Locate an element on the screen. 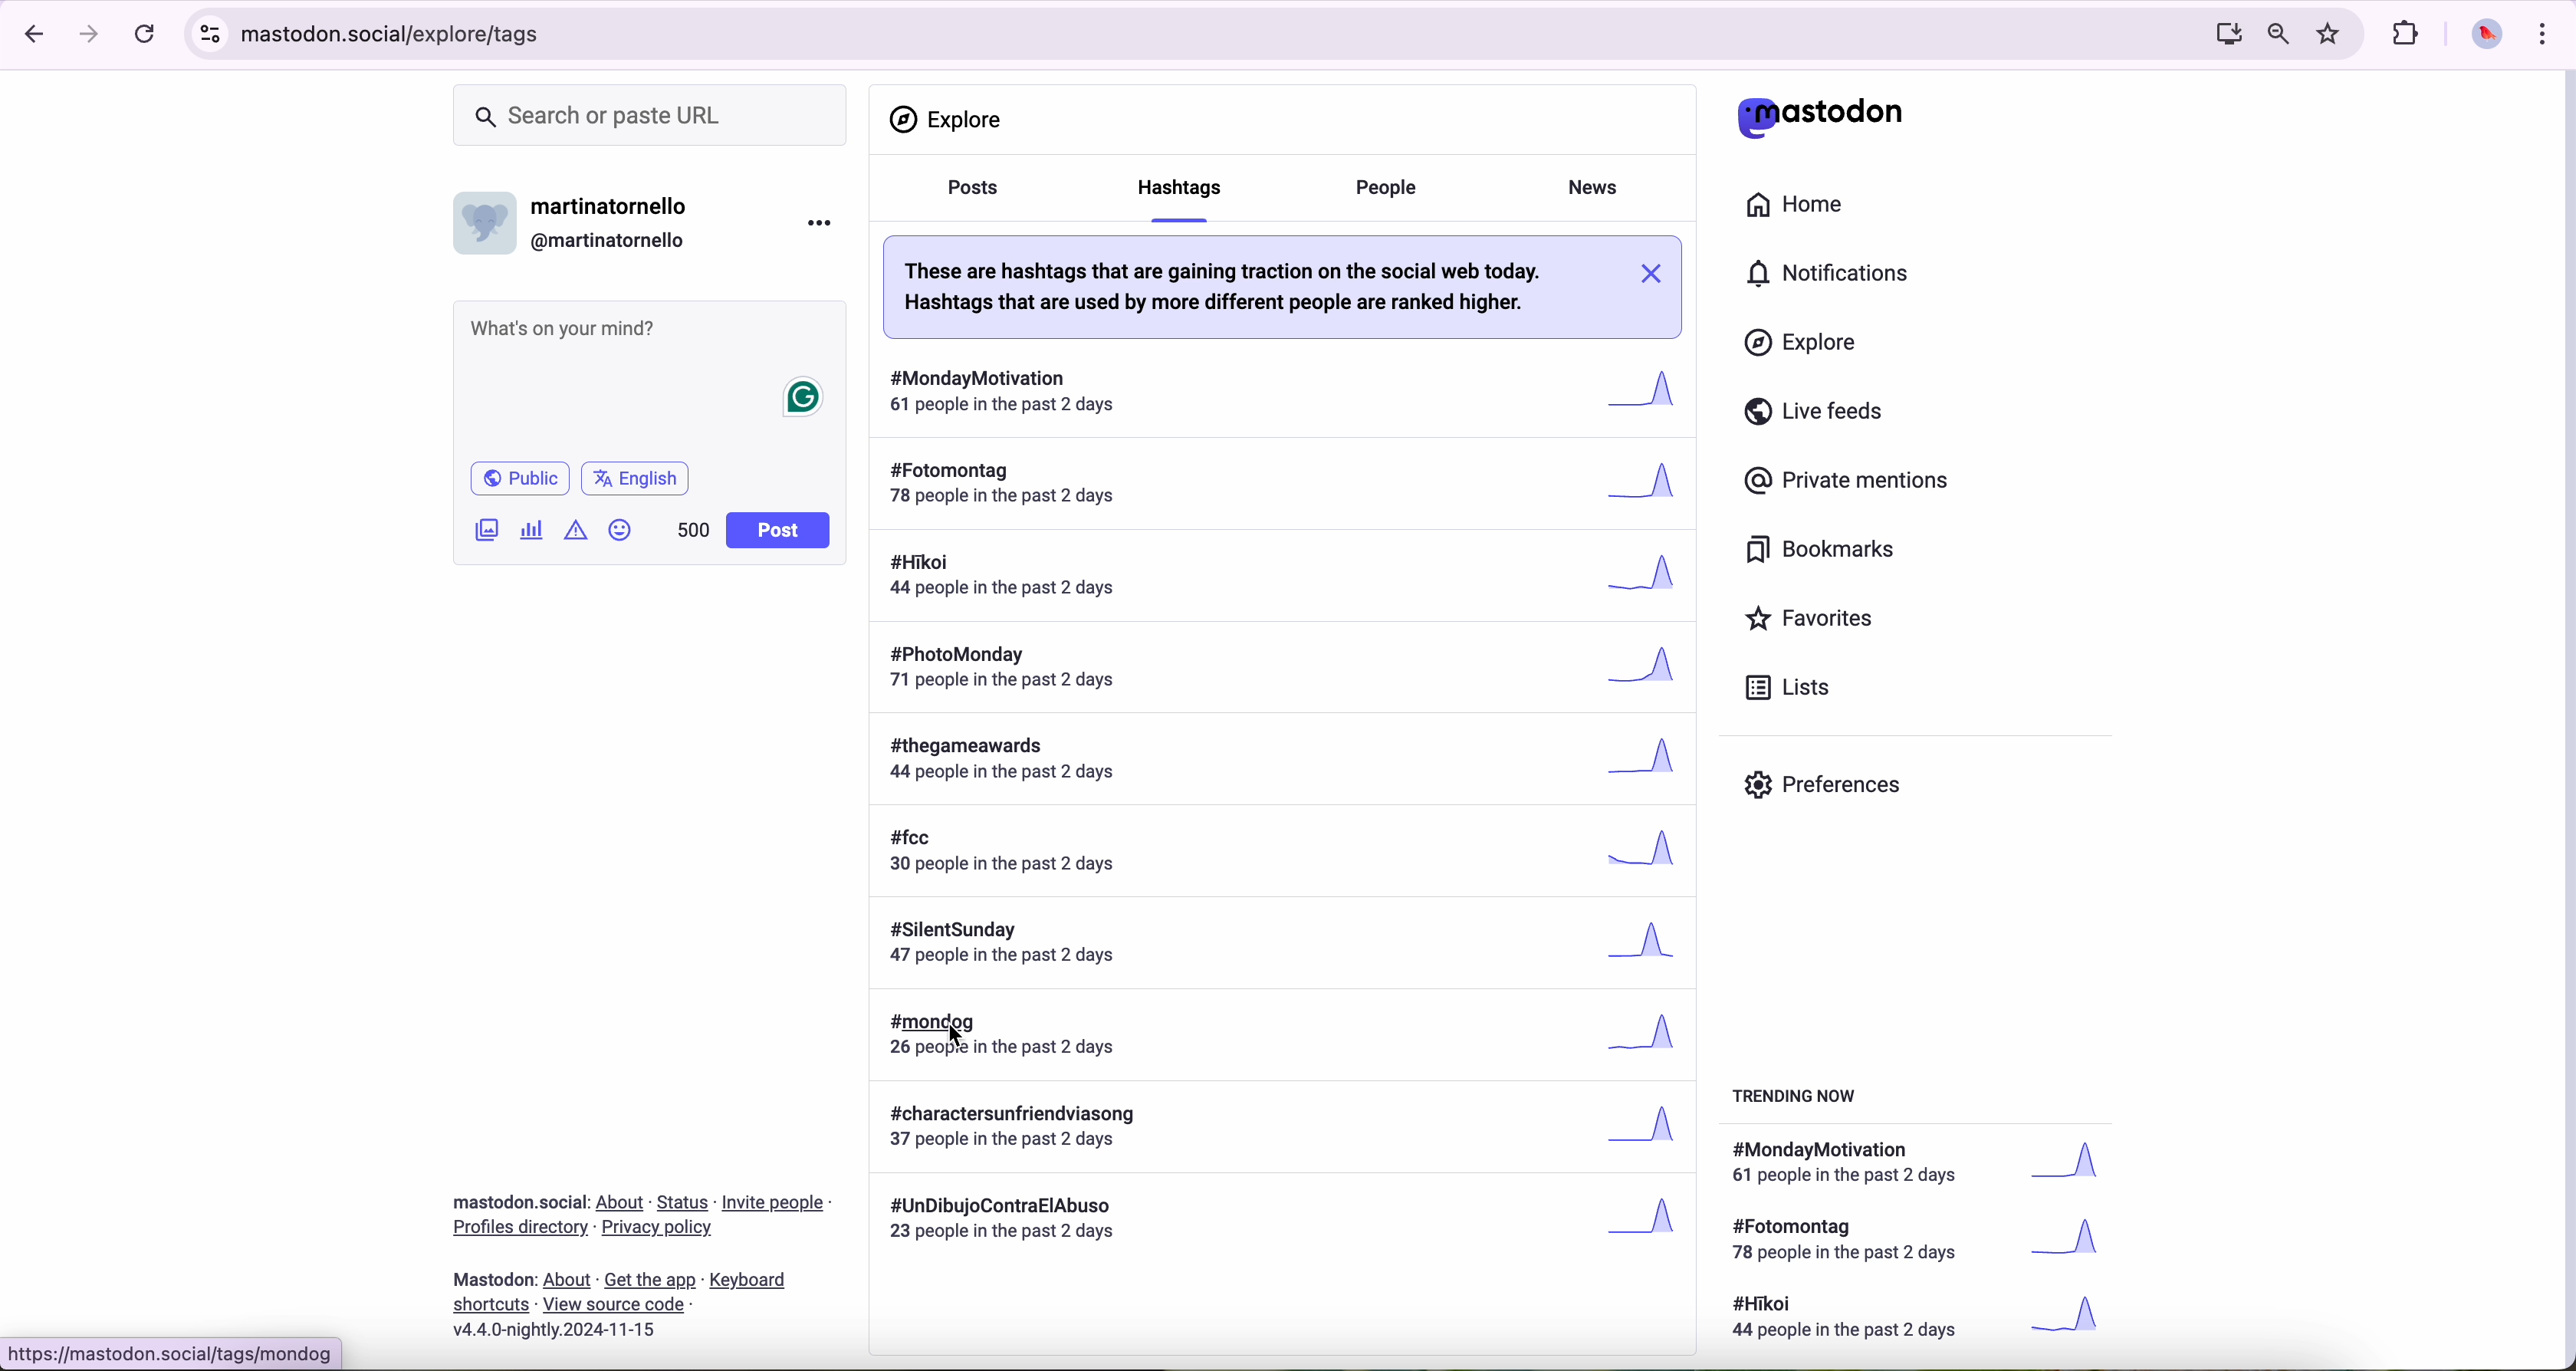  profile picture is located at coordinates (2487, 37).